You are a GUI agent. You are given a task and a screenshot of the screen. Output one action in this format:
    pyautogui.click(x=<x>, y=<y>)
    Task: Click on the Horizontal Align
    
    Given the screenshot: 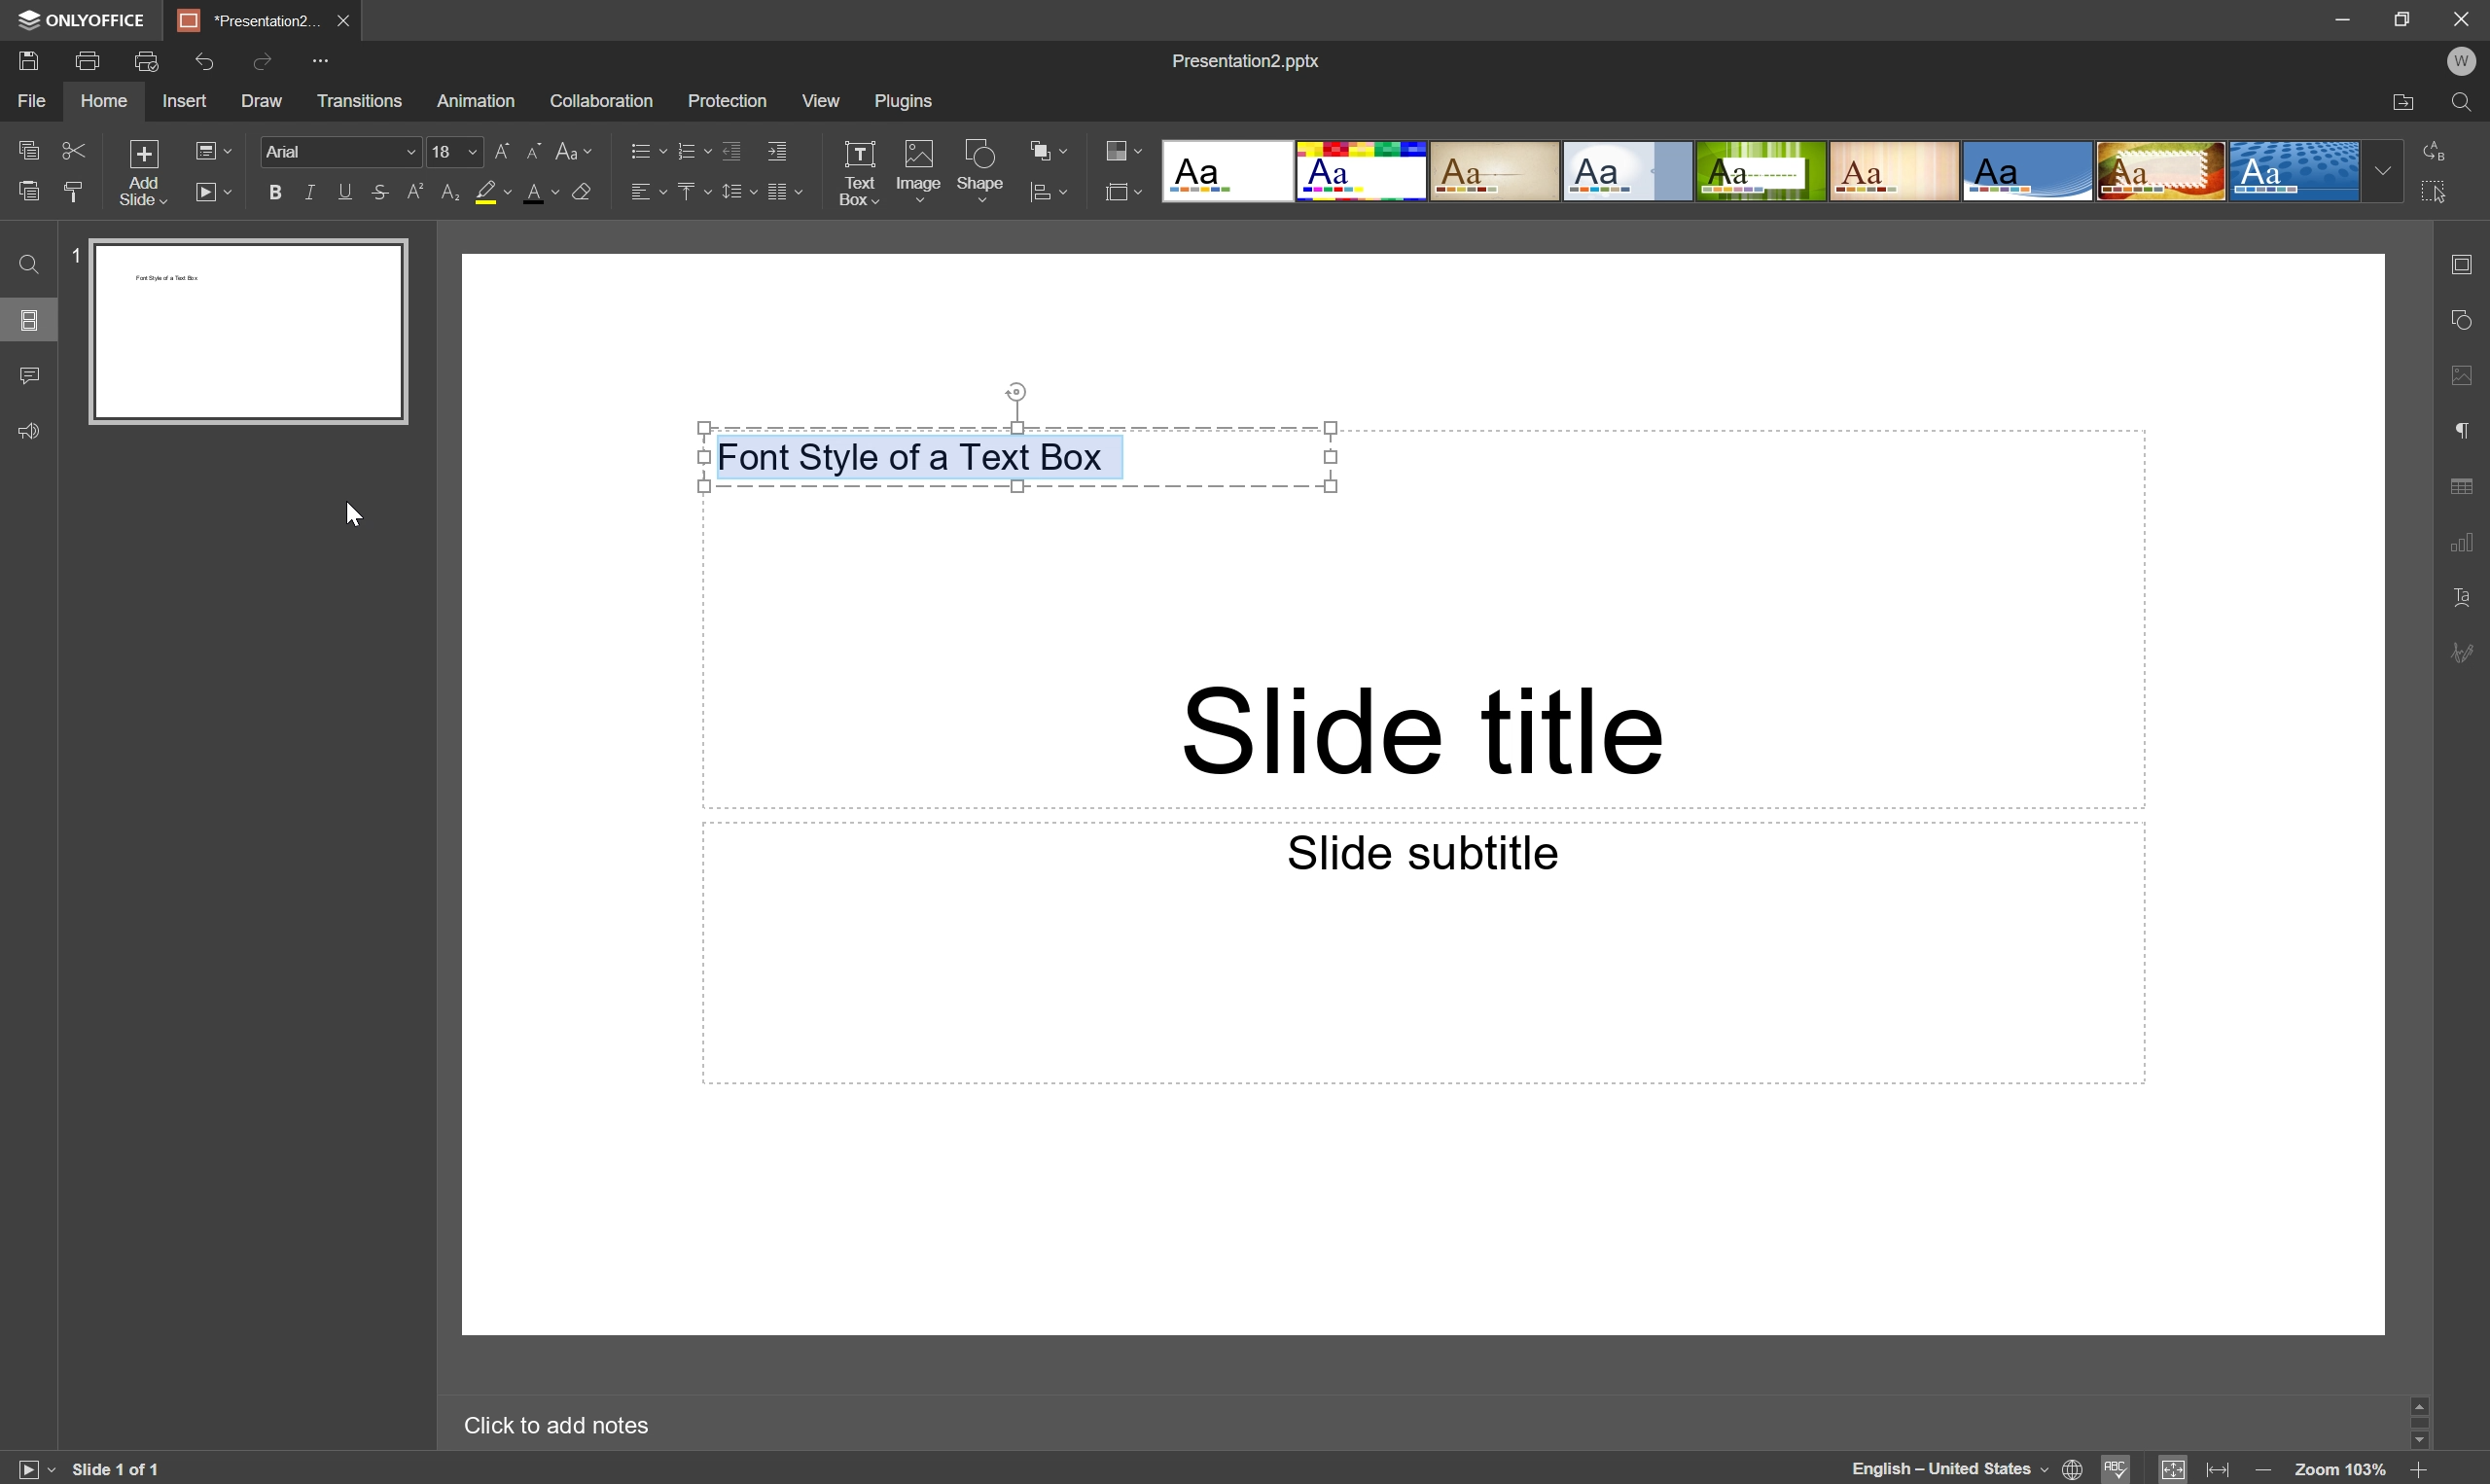 What is the action you would take?
    pyautogui.click(x=649, y=190)
    